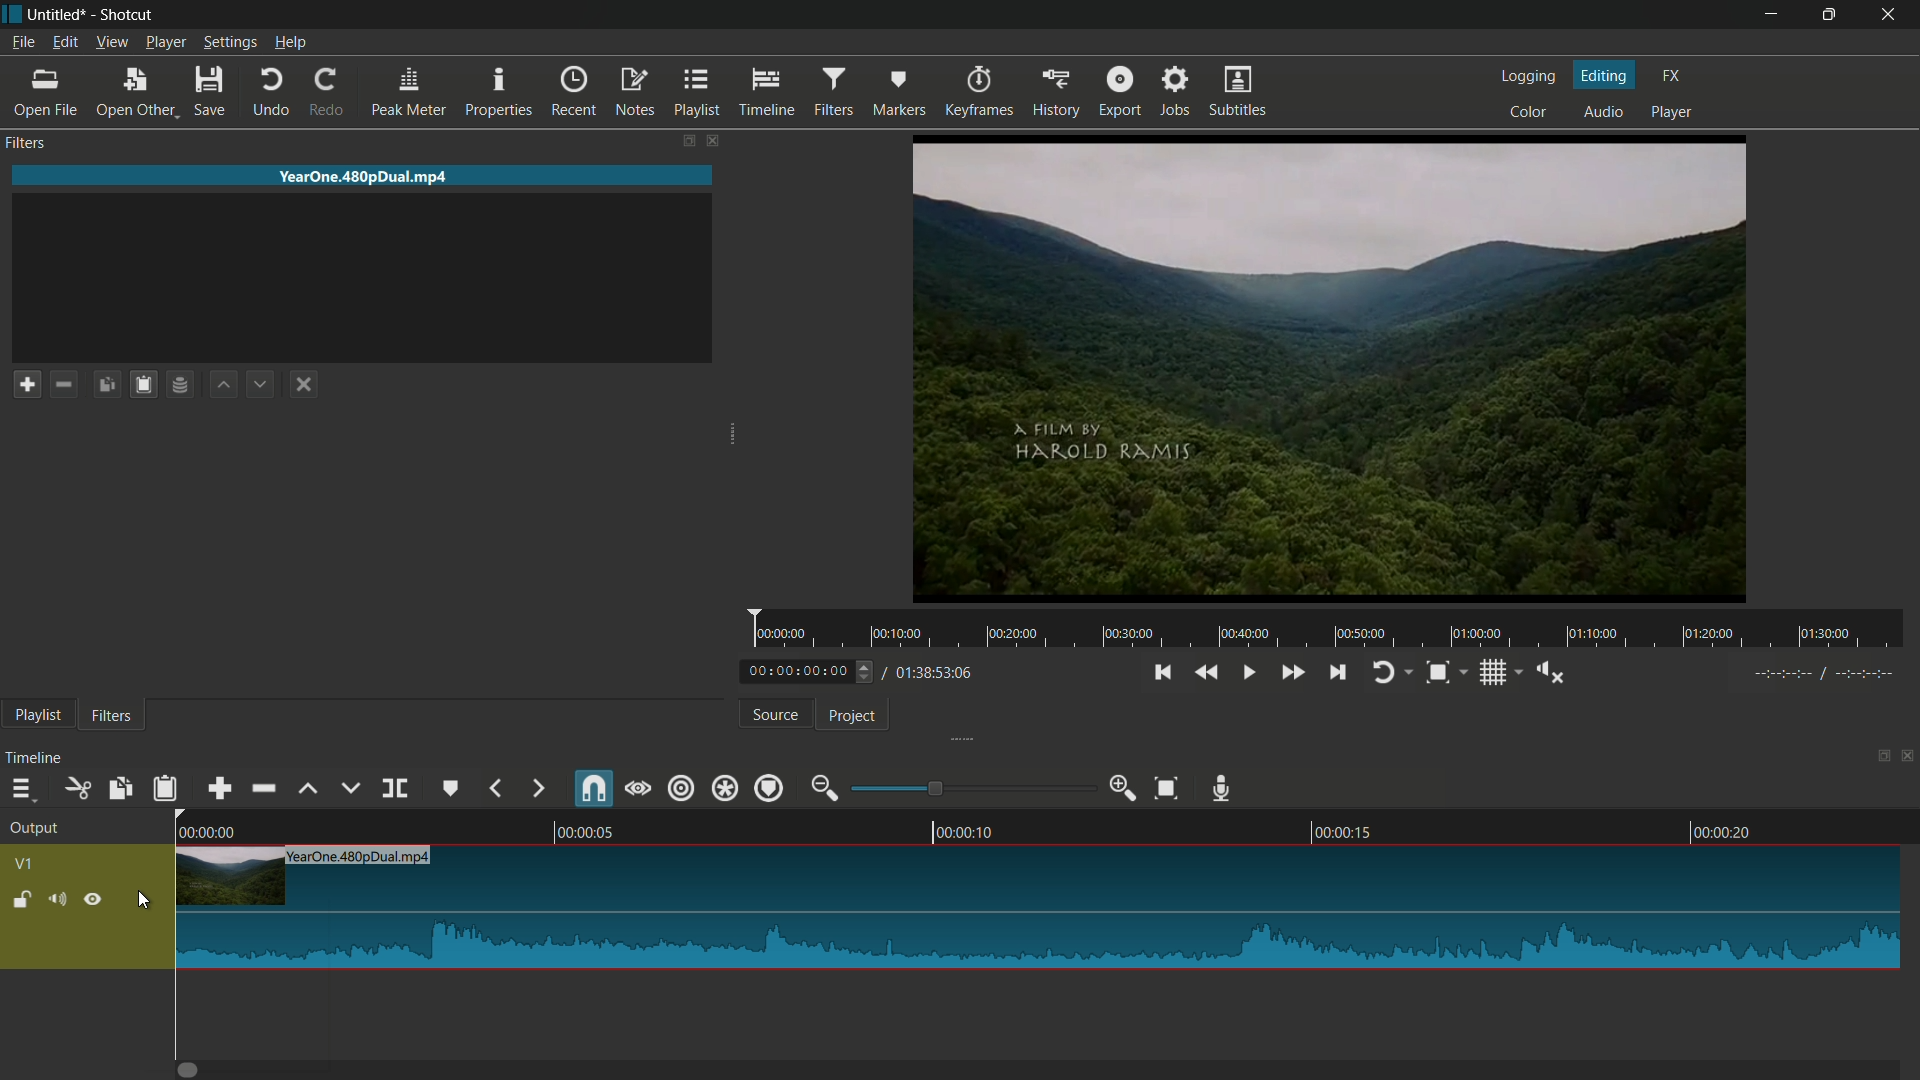 The height and width of the screenshot is (1080, 1920). Describe the element at coordinates (394, 789) in the screenshot. I see `split at playhead` at that location.